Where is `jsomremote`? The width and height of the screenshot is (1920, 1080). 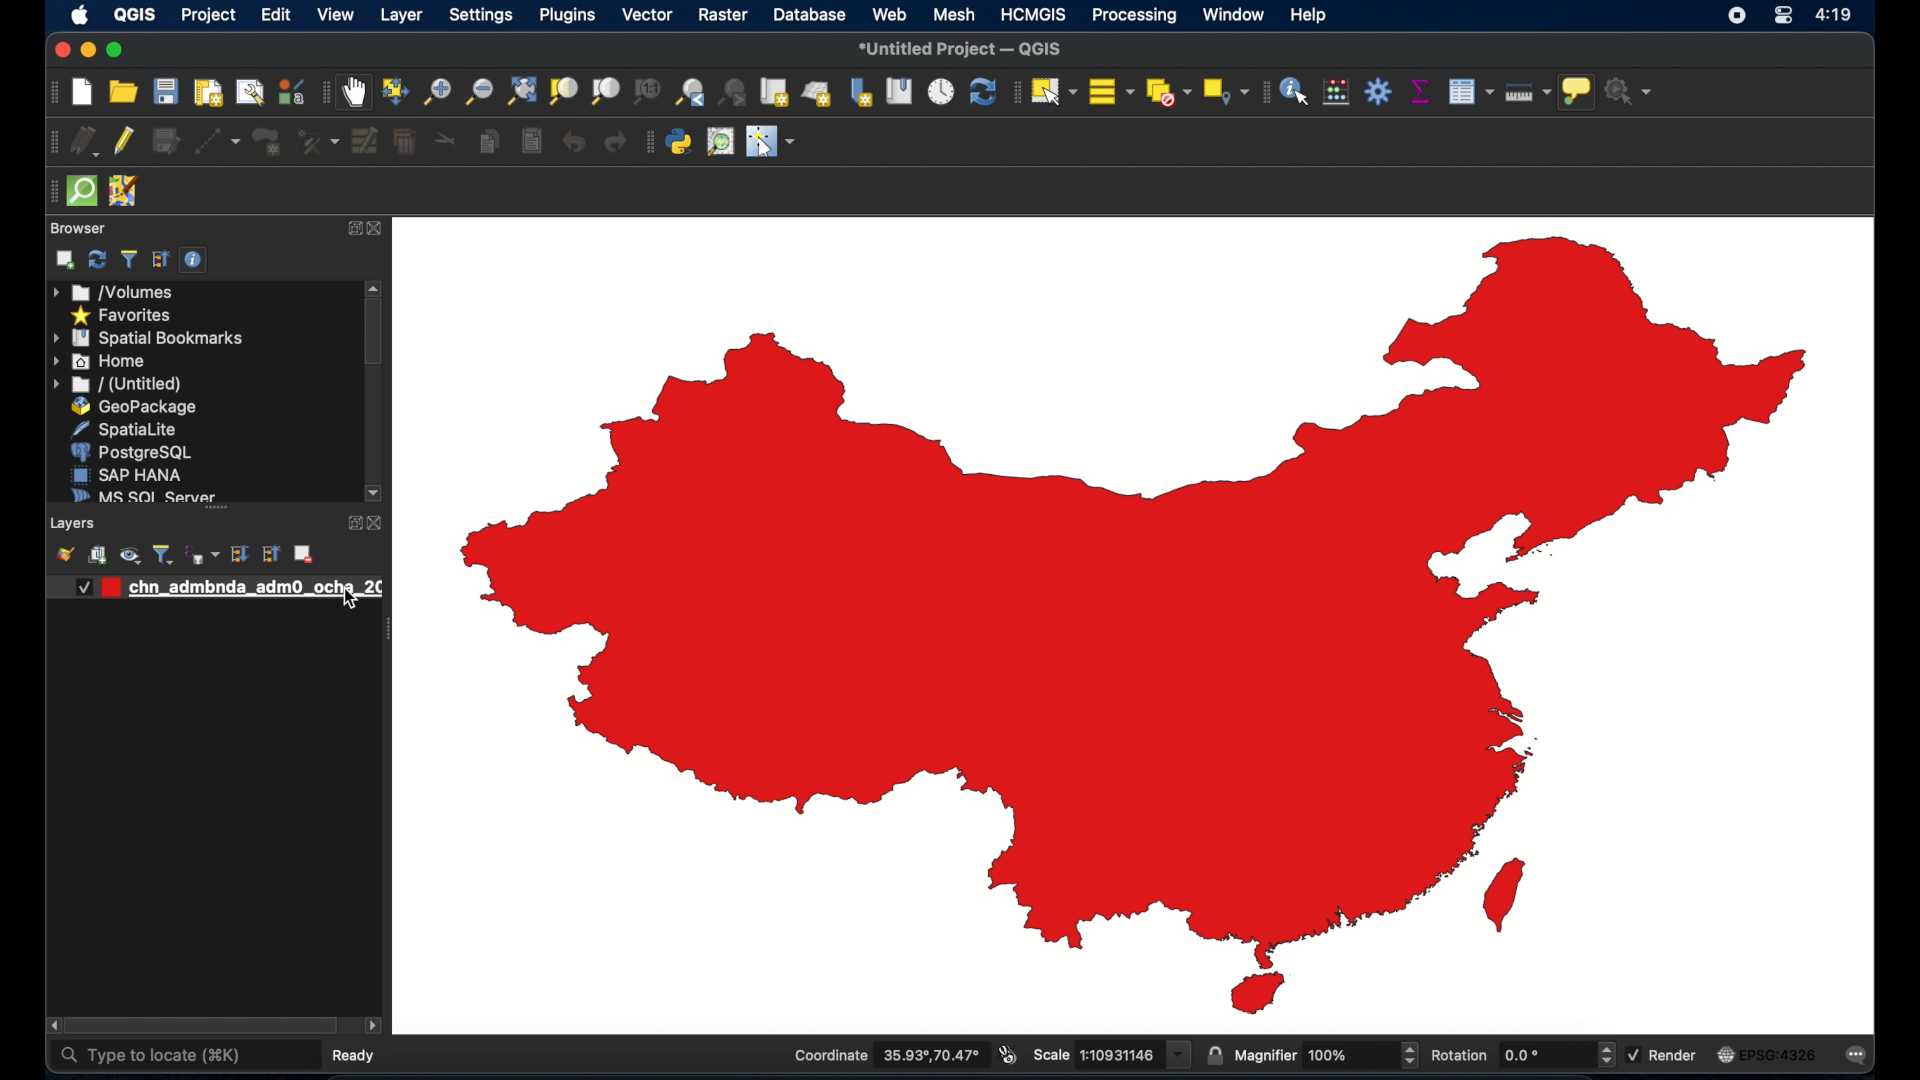
jsomremote is located at coordinates (123, 192).